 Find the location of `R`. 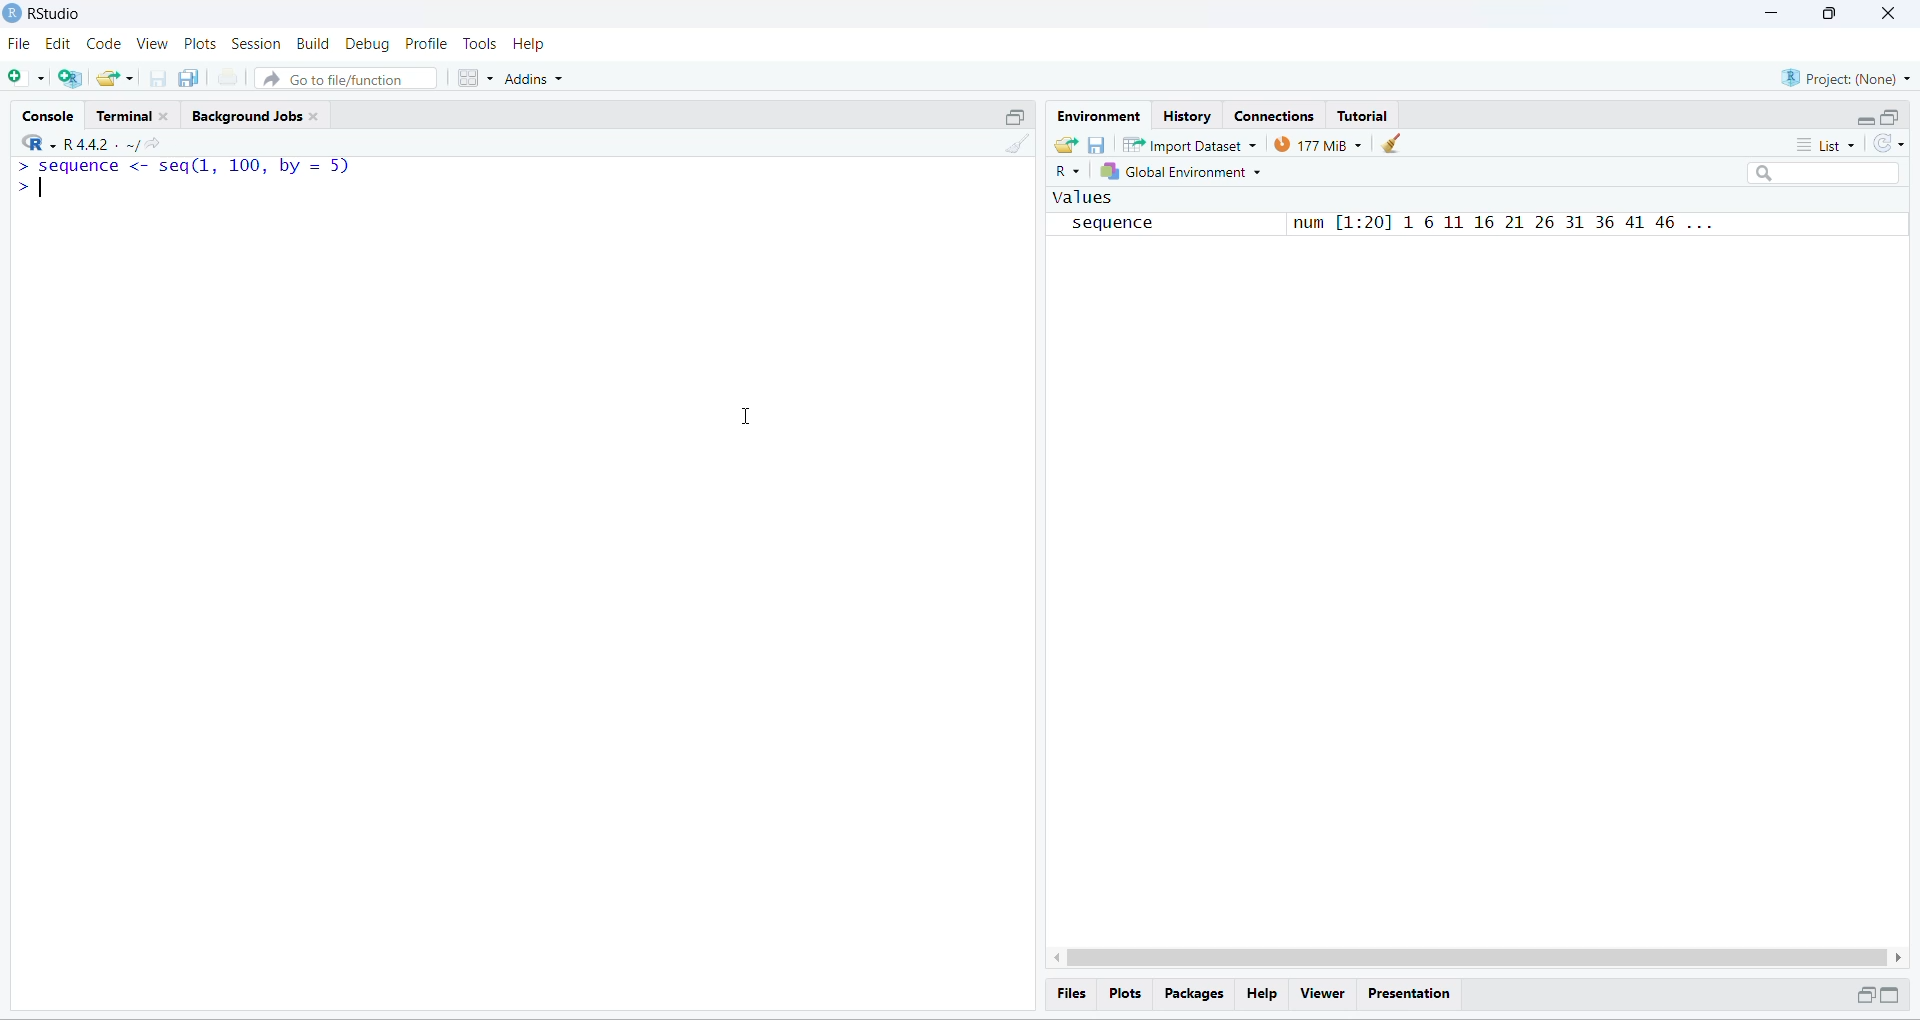

R is located at coordinates (38, 141).